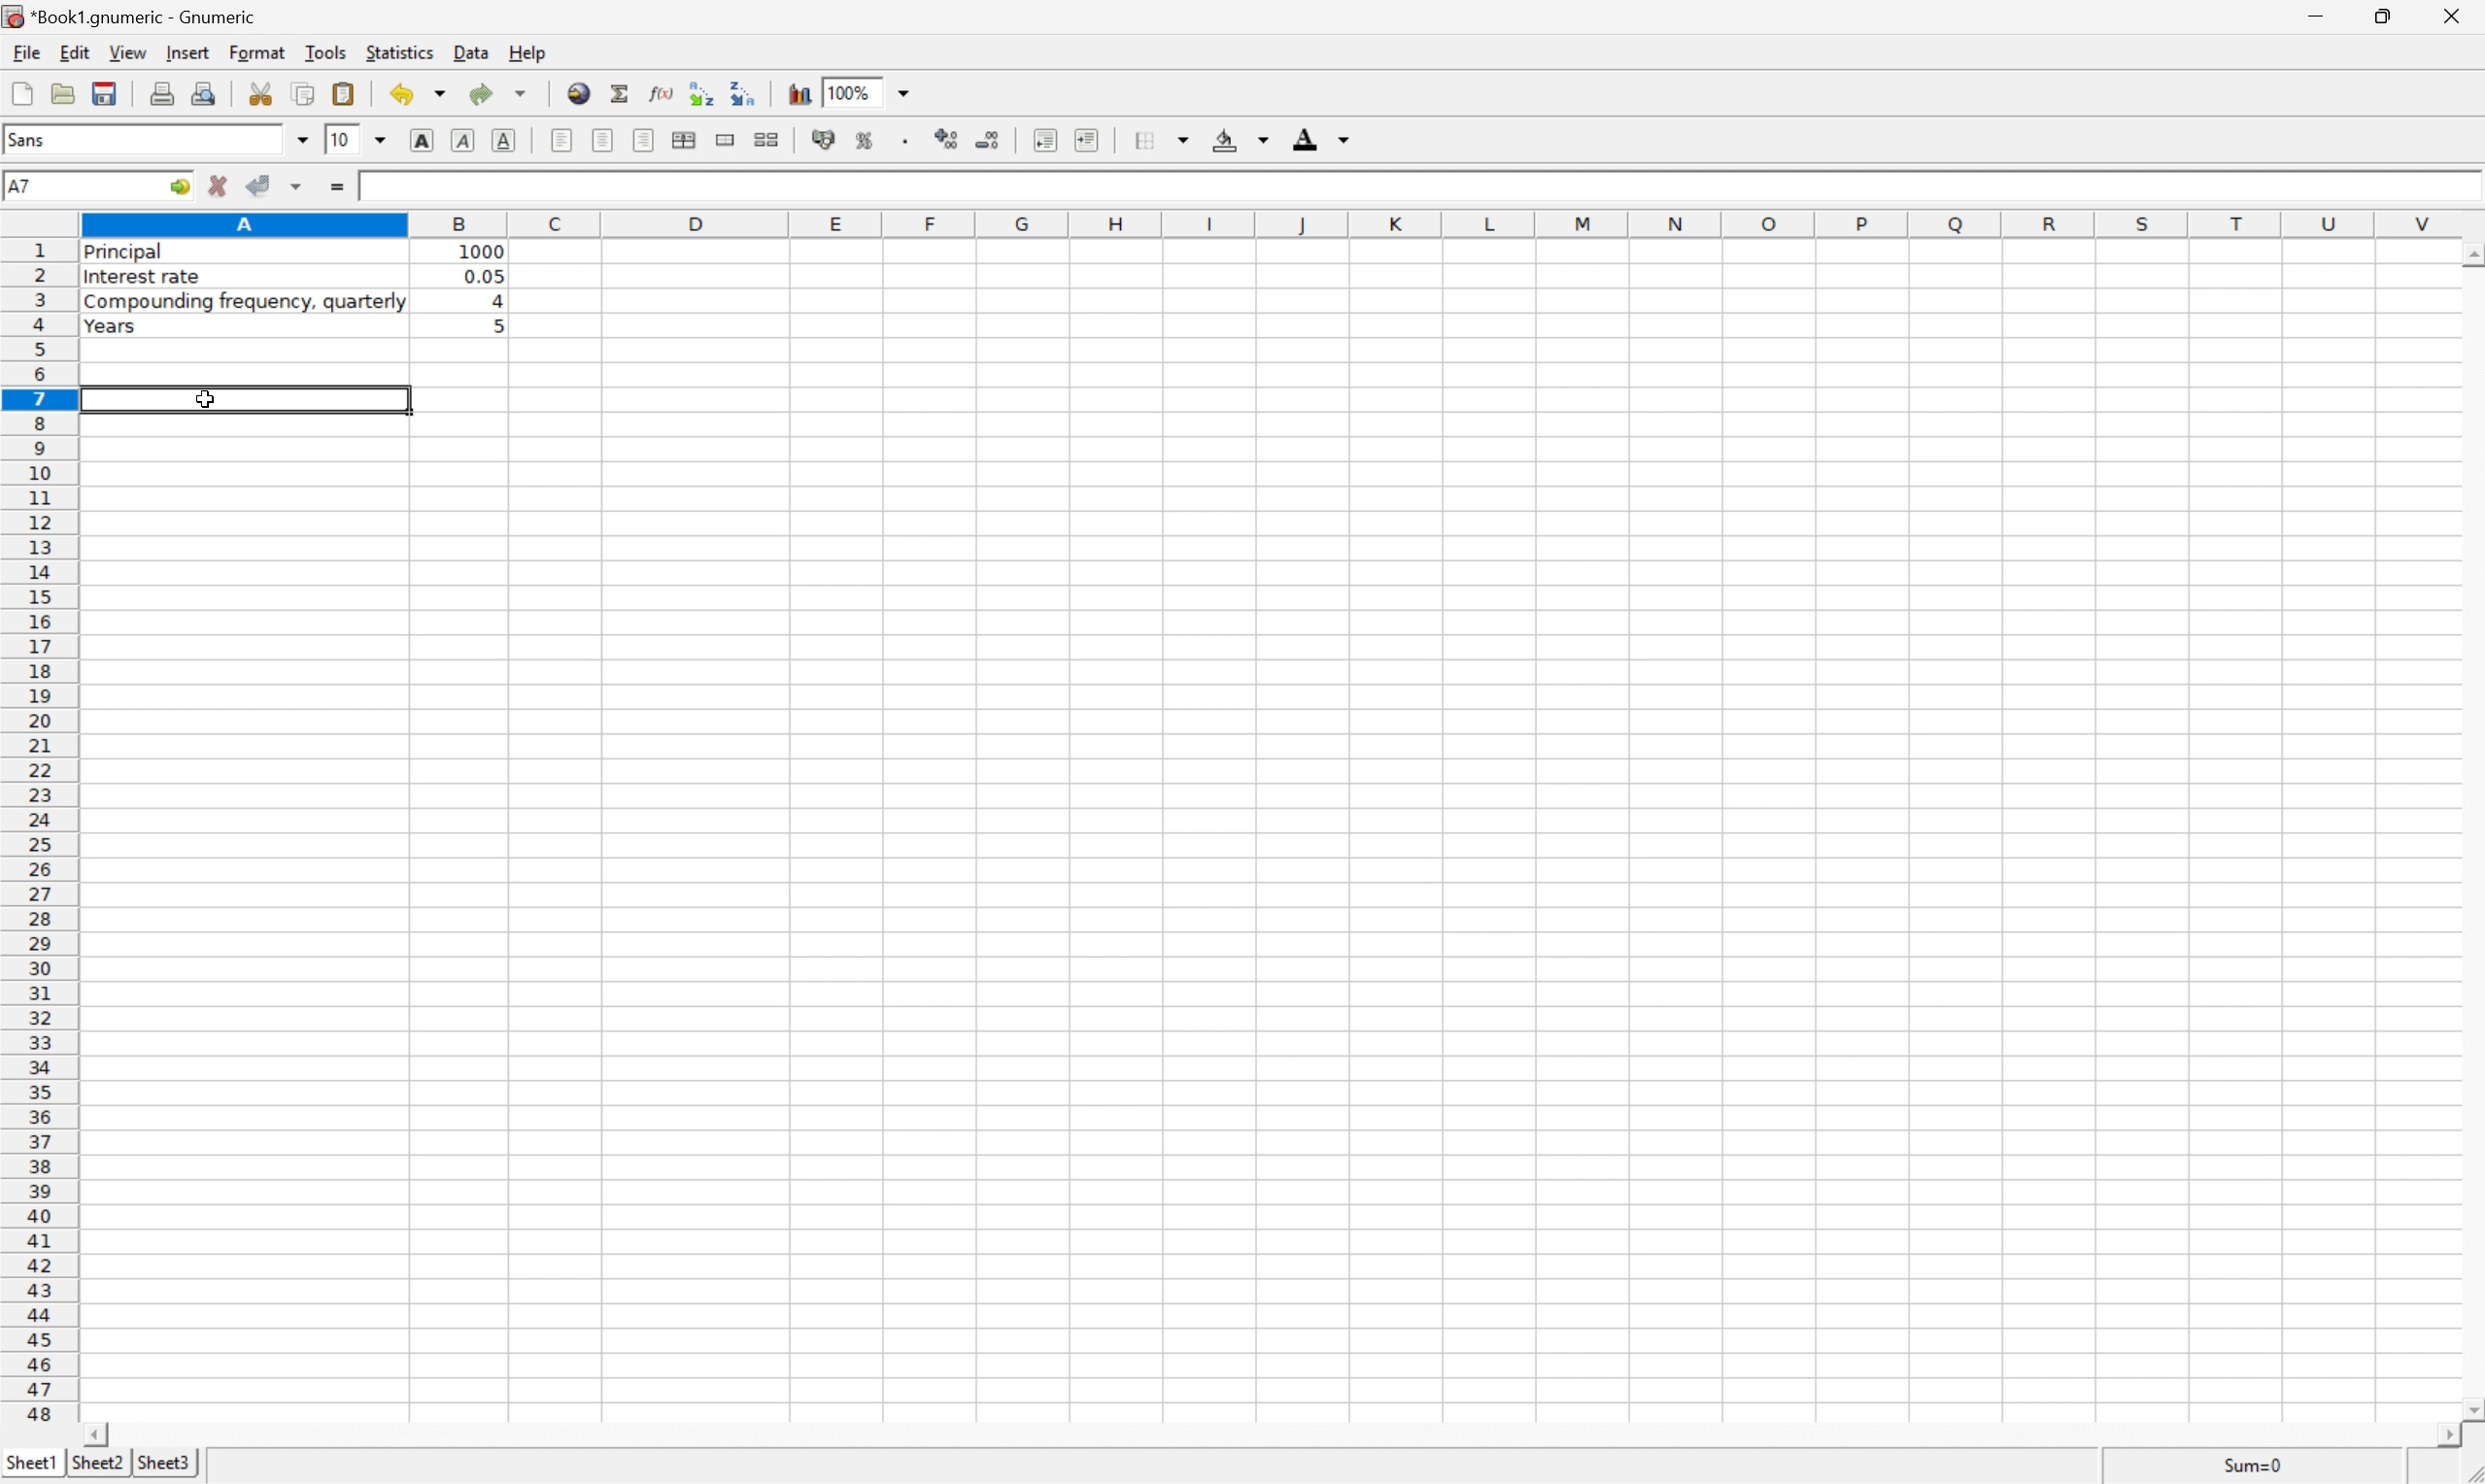  Describe the element at coordinates (797, 91) in the screenshot. I see `insert chart` at that location.